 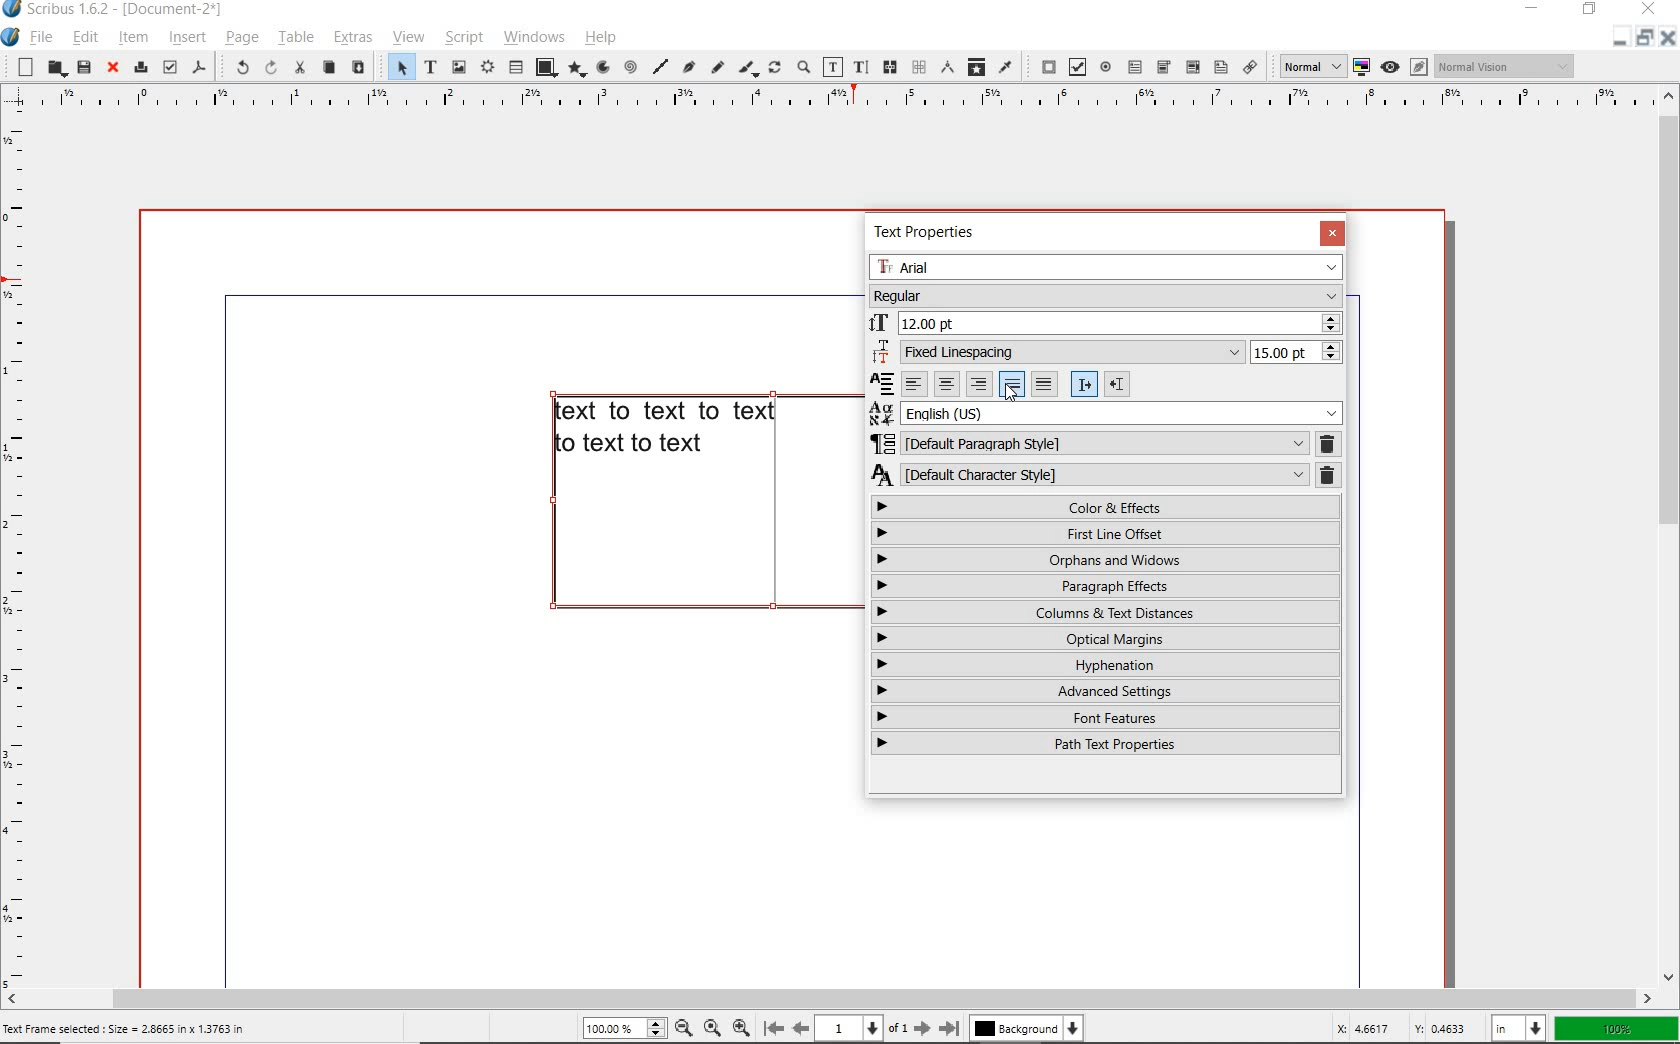 What do you see at coordinates (742, 1027) in the screenshot?
I see `zoom out` at bounding box center [742, 1027].